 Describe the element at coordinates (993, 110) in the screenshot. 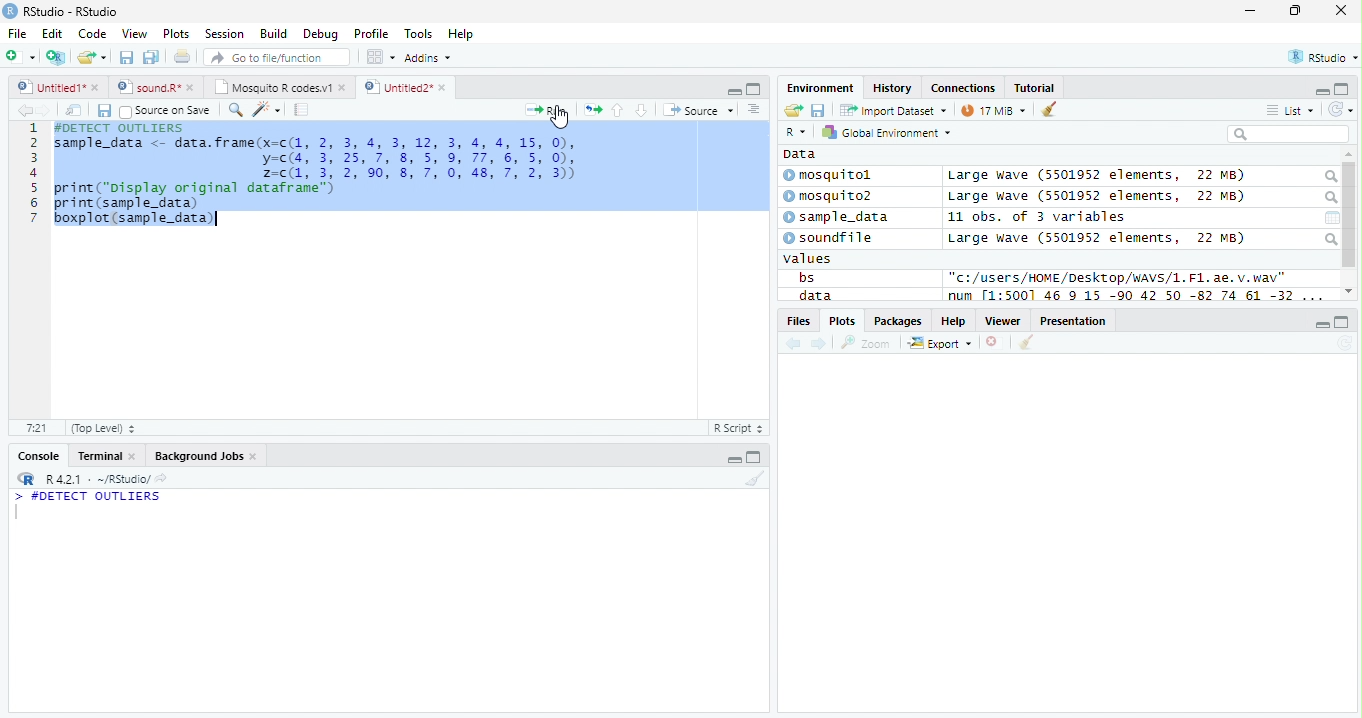

I see `17 MiB` at that location.